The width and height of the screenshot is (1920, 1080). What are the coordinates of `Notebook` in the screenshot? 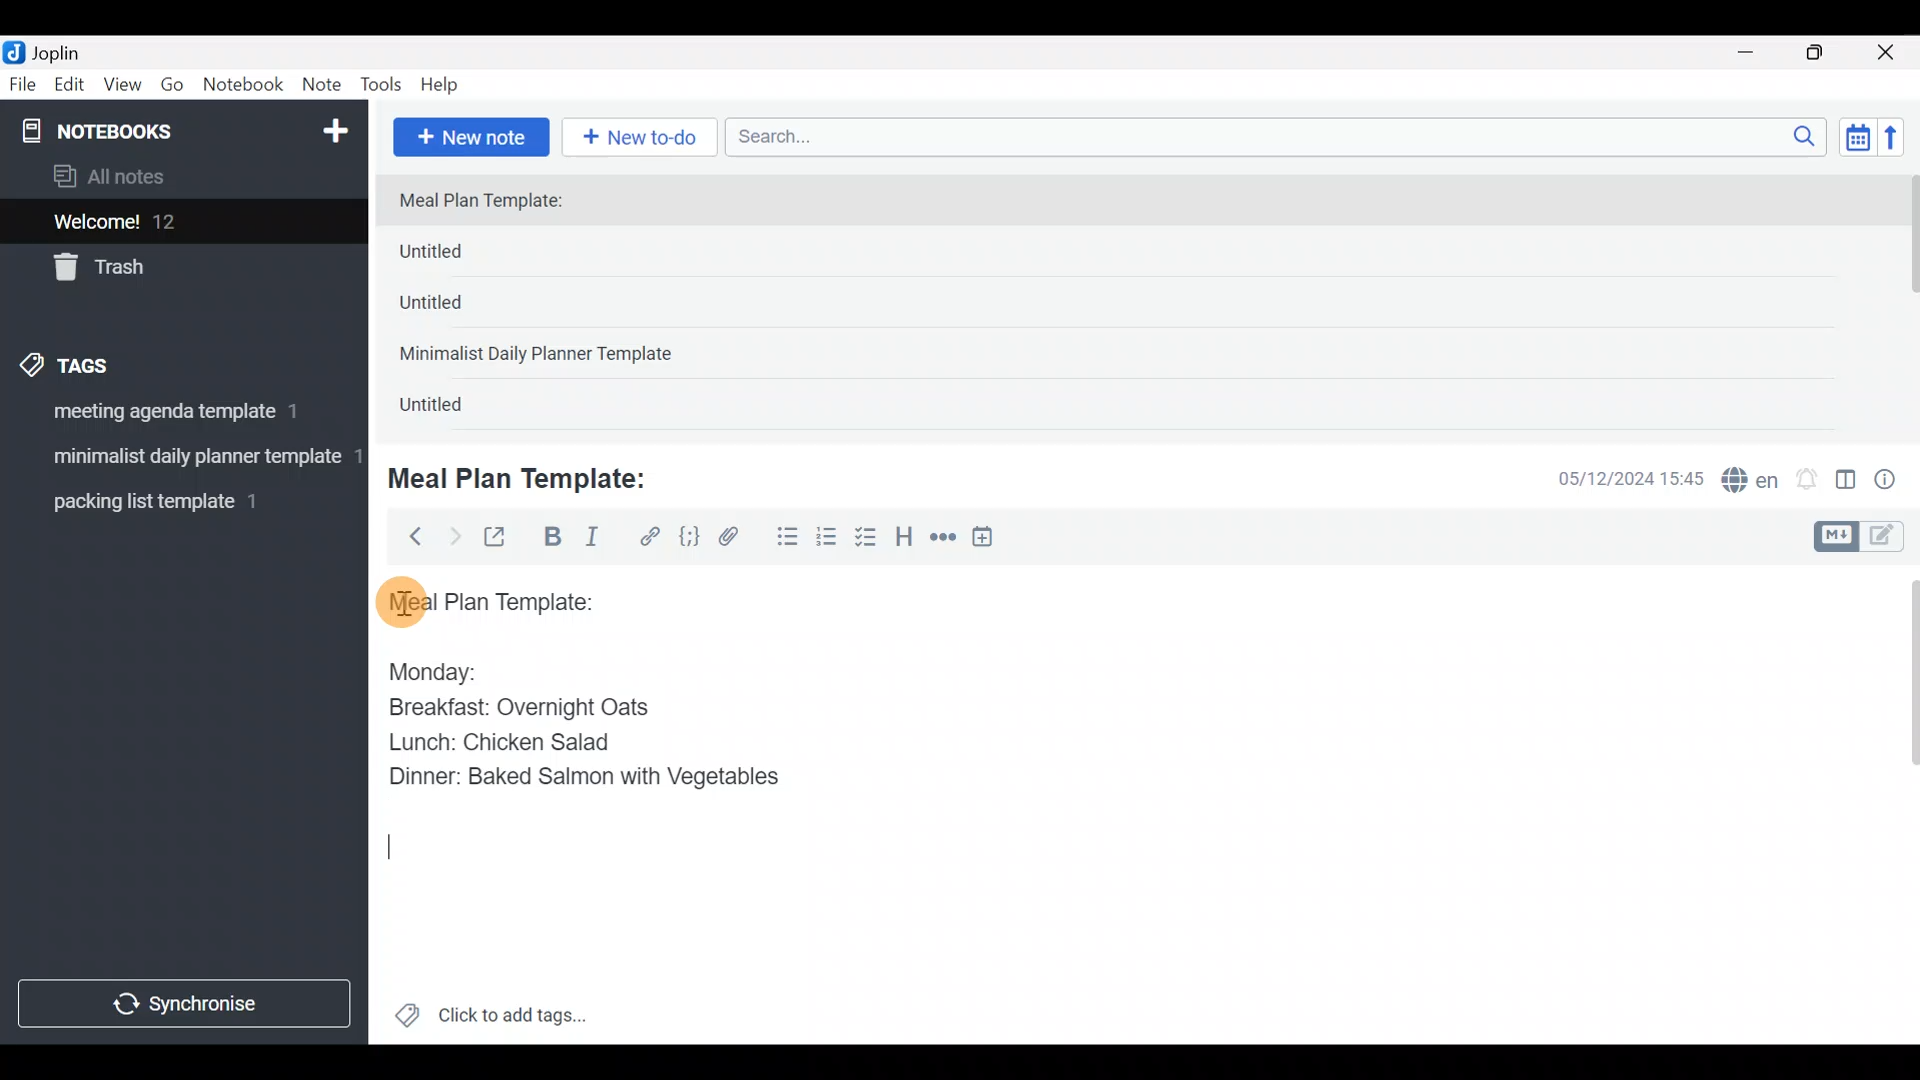 It's located at (244, 85).